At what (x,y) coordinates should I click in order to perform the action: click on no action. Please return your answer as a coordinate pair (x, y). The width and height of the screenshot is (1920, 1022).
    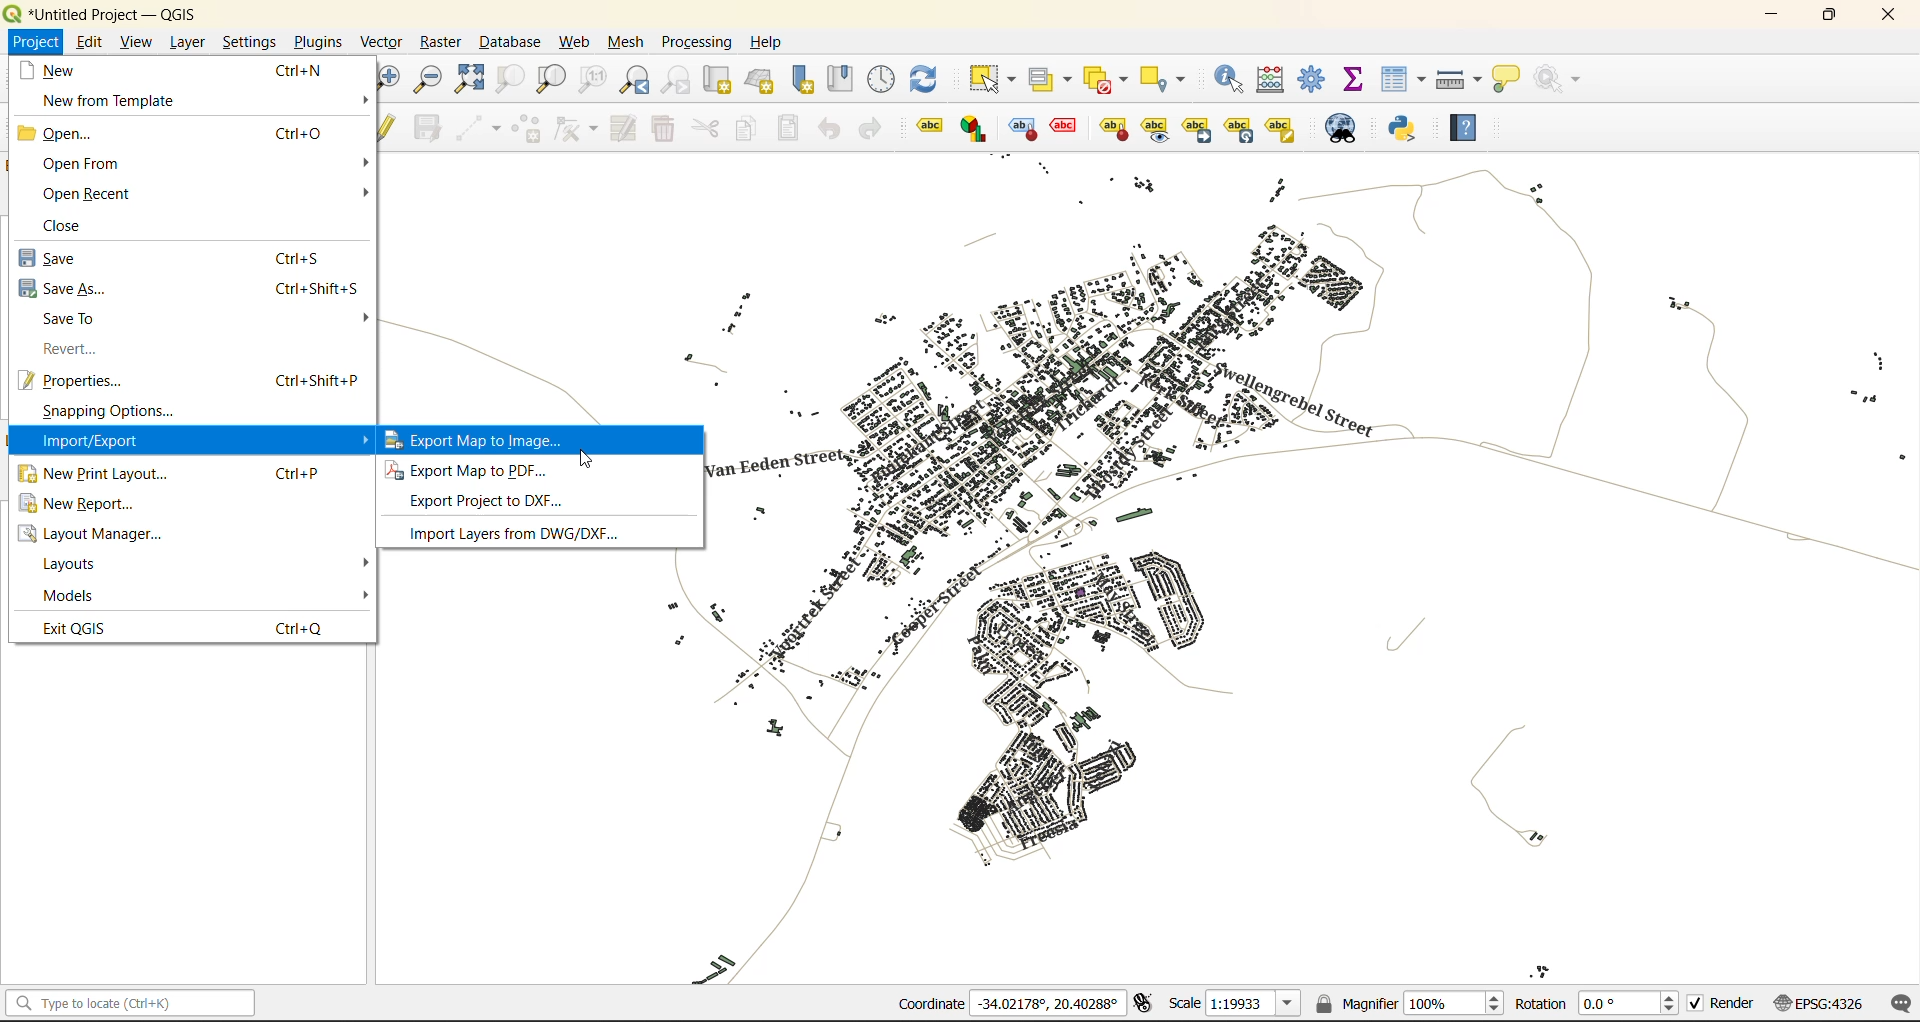
    Looking at the image, I should click on (1562, 79).